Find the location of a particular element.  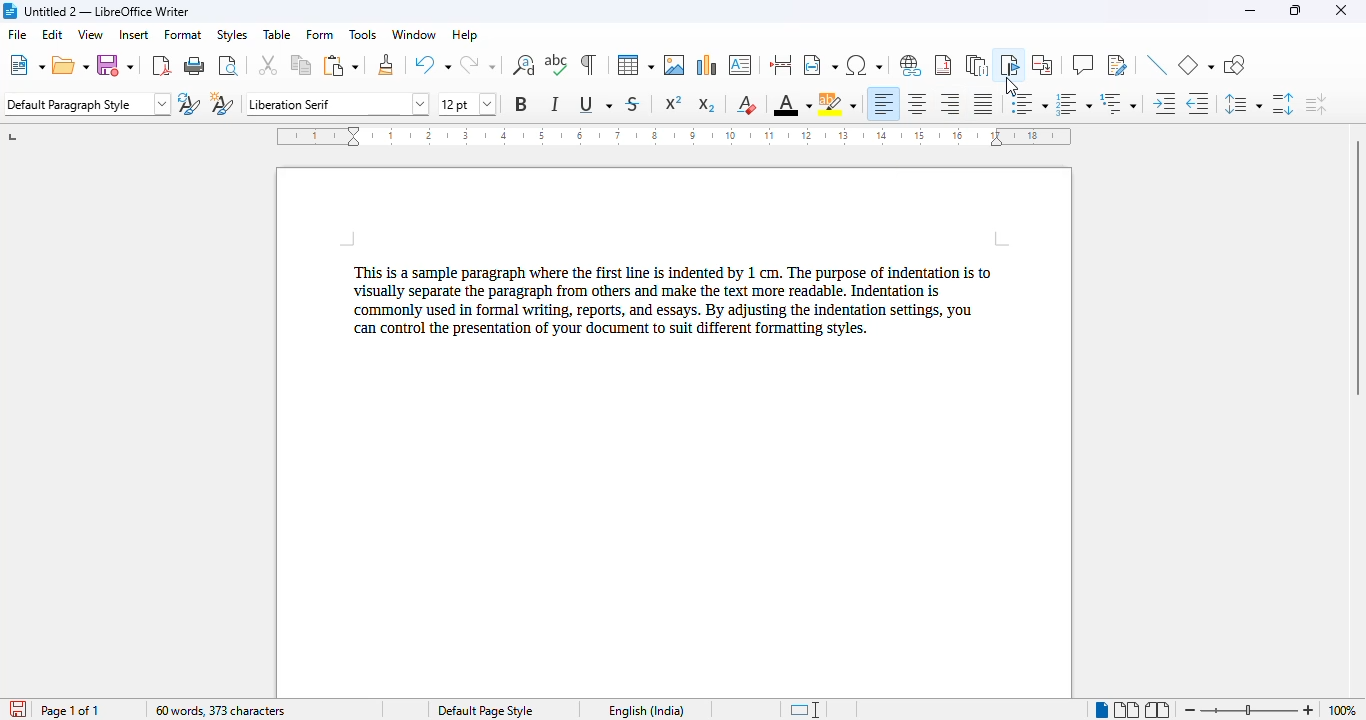

file is located at coordinates (16, 33).